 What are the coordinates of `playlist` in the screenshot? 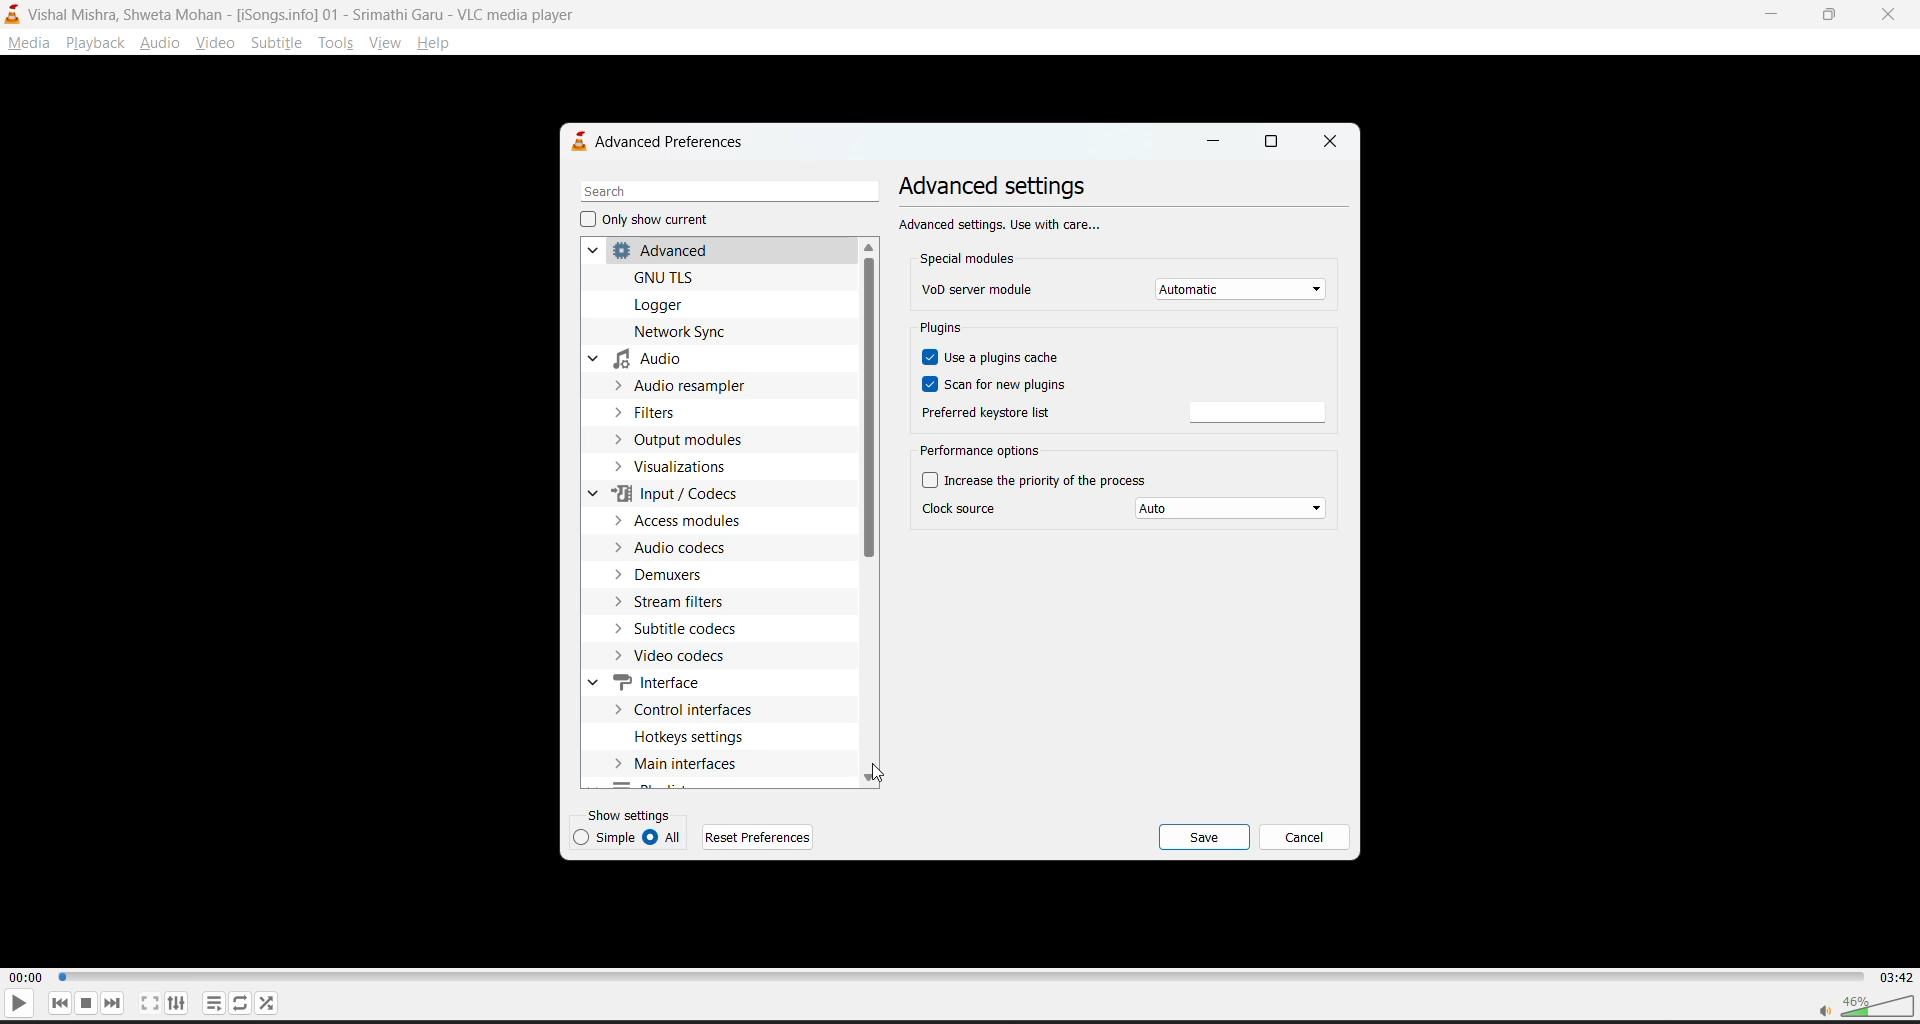 It's located at (210, 1001).